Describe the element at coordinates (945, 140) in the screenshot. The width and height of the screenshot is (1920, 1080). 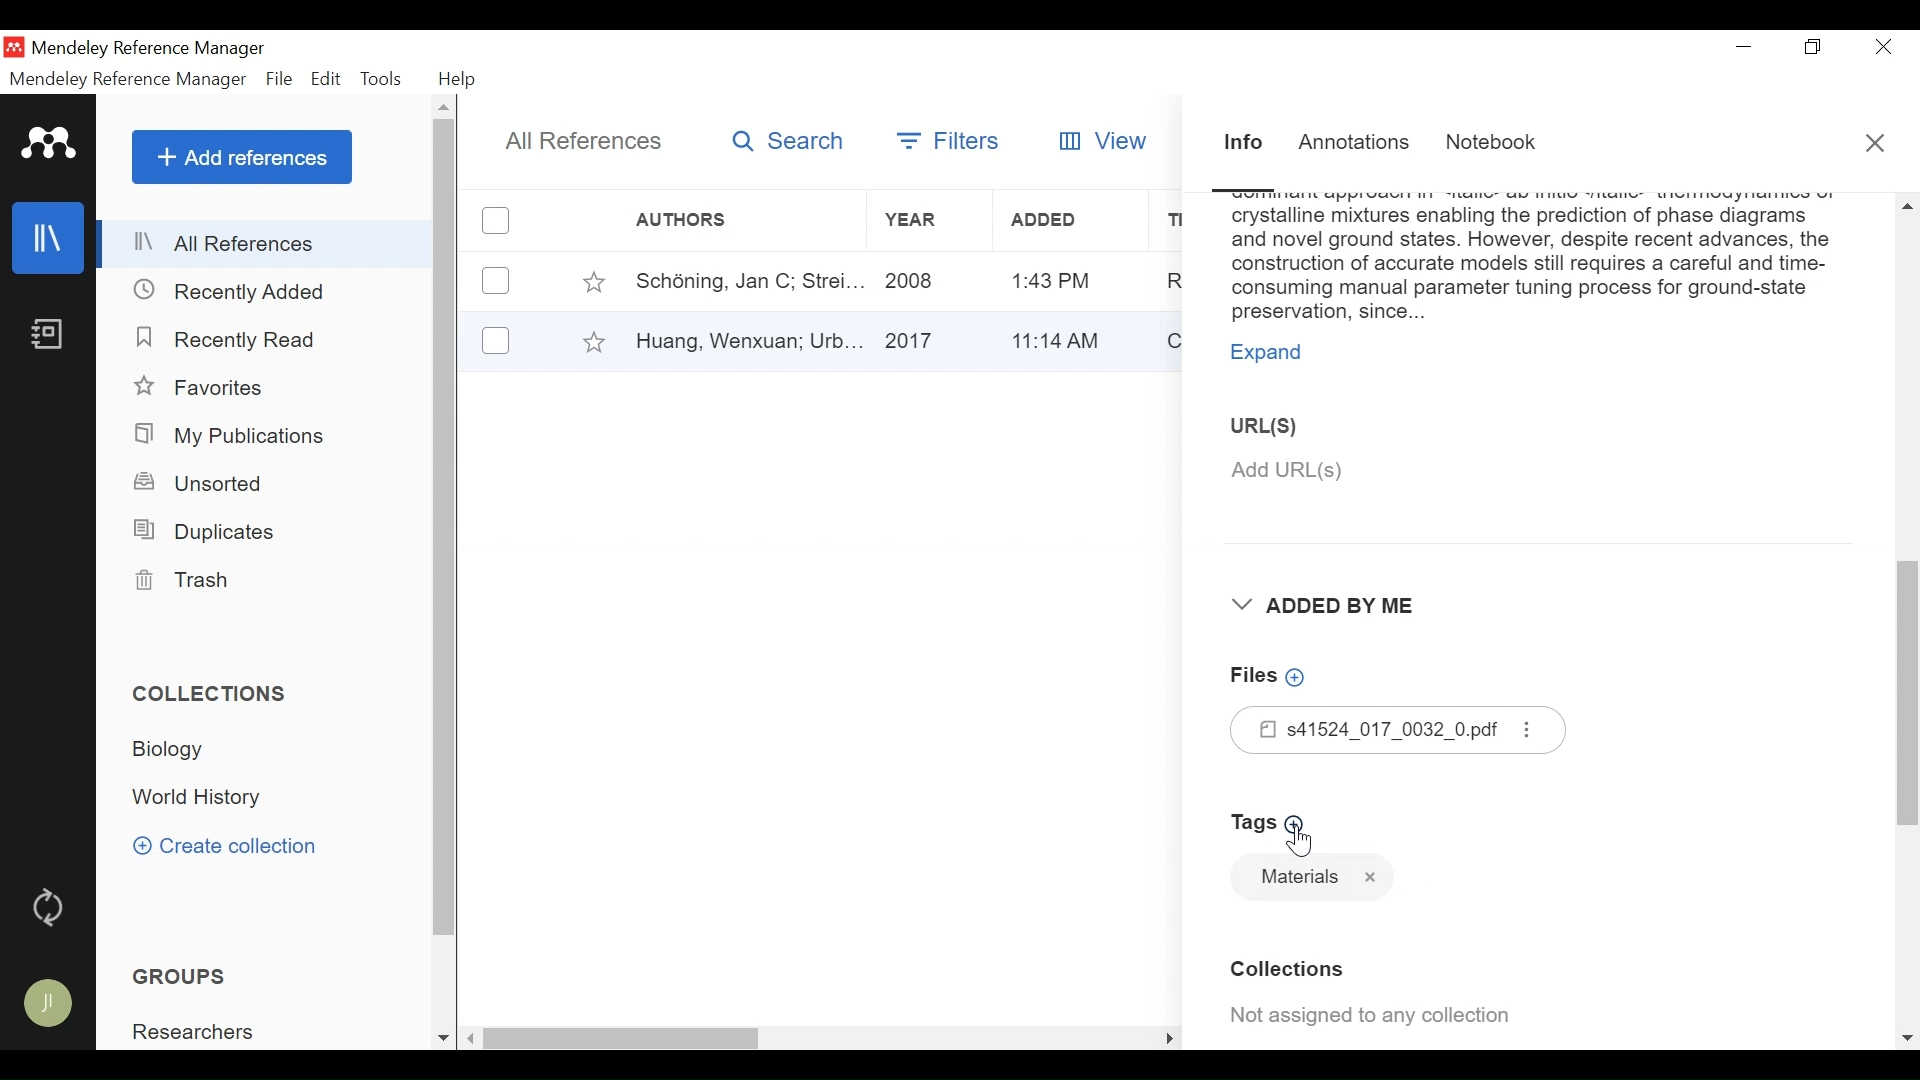
I see `Filters` at that location.